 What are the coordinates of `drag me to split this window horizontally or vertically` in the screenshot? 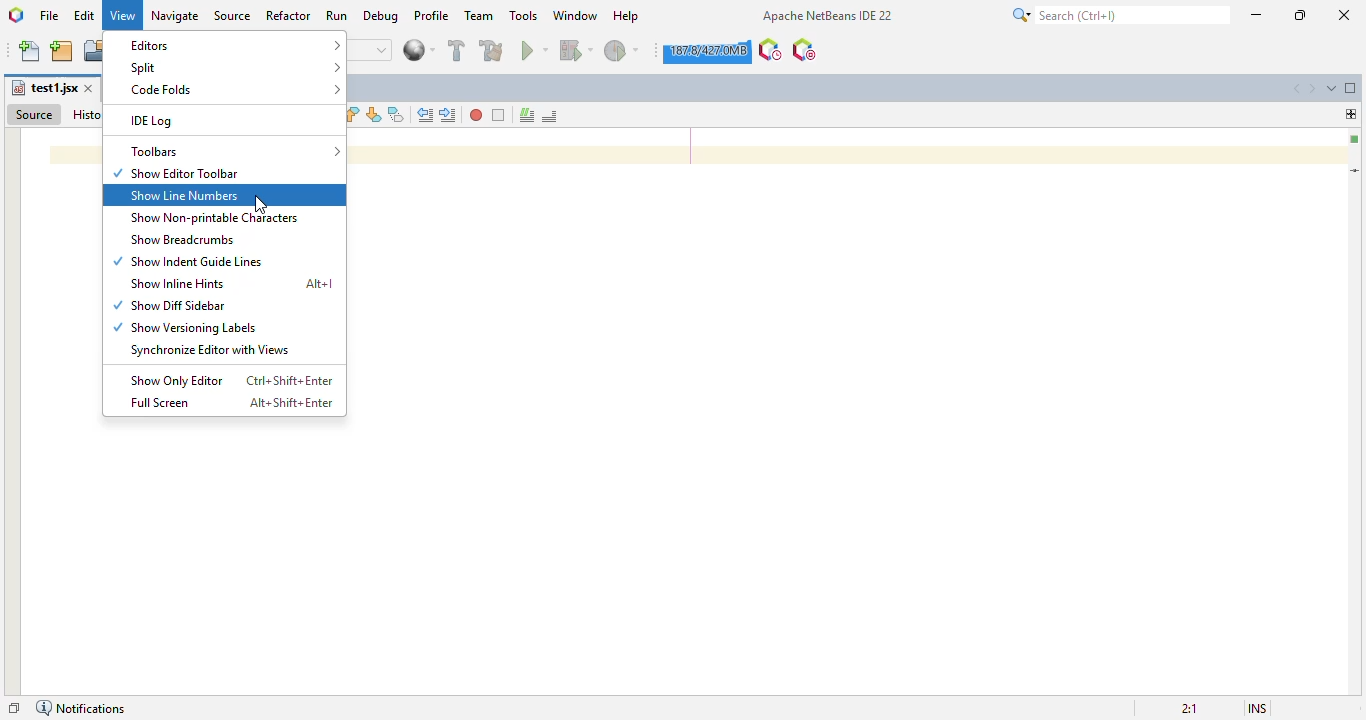 It's located at (1351, 114).